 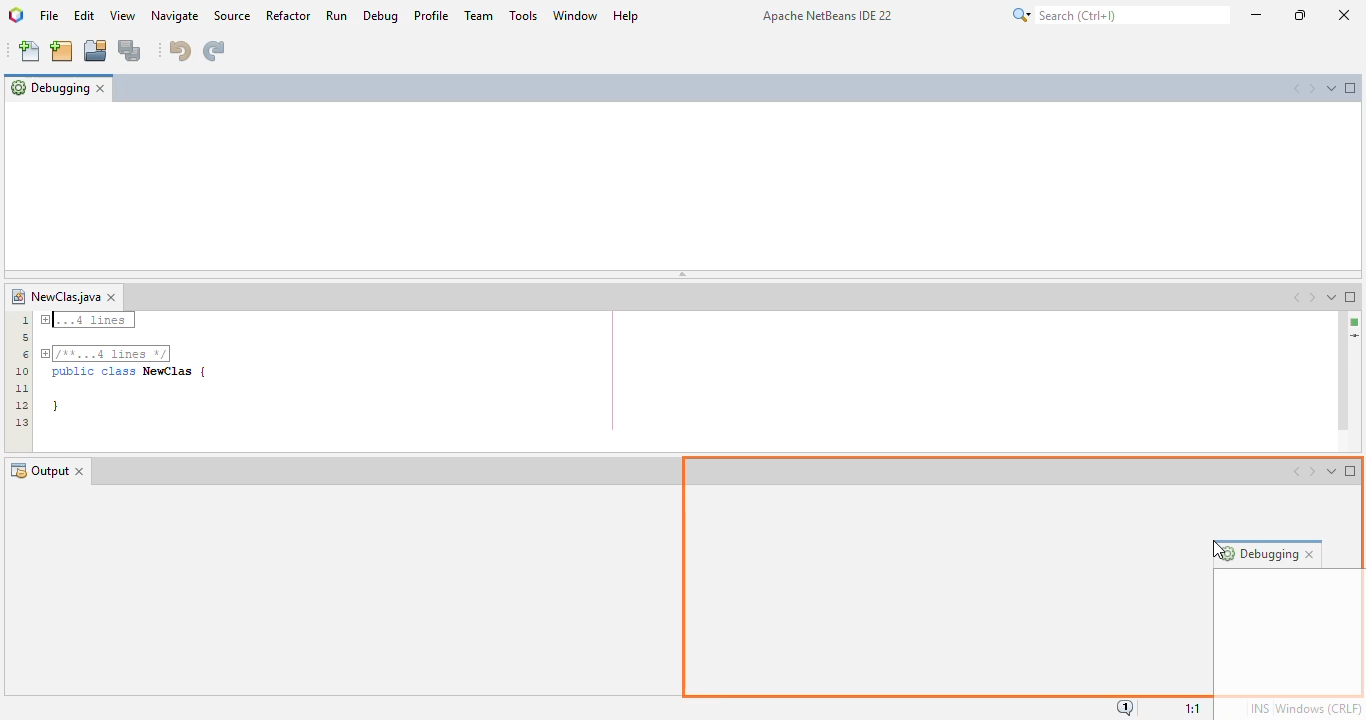 I want to click on tools, so click(x=524, y=14).